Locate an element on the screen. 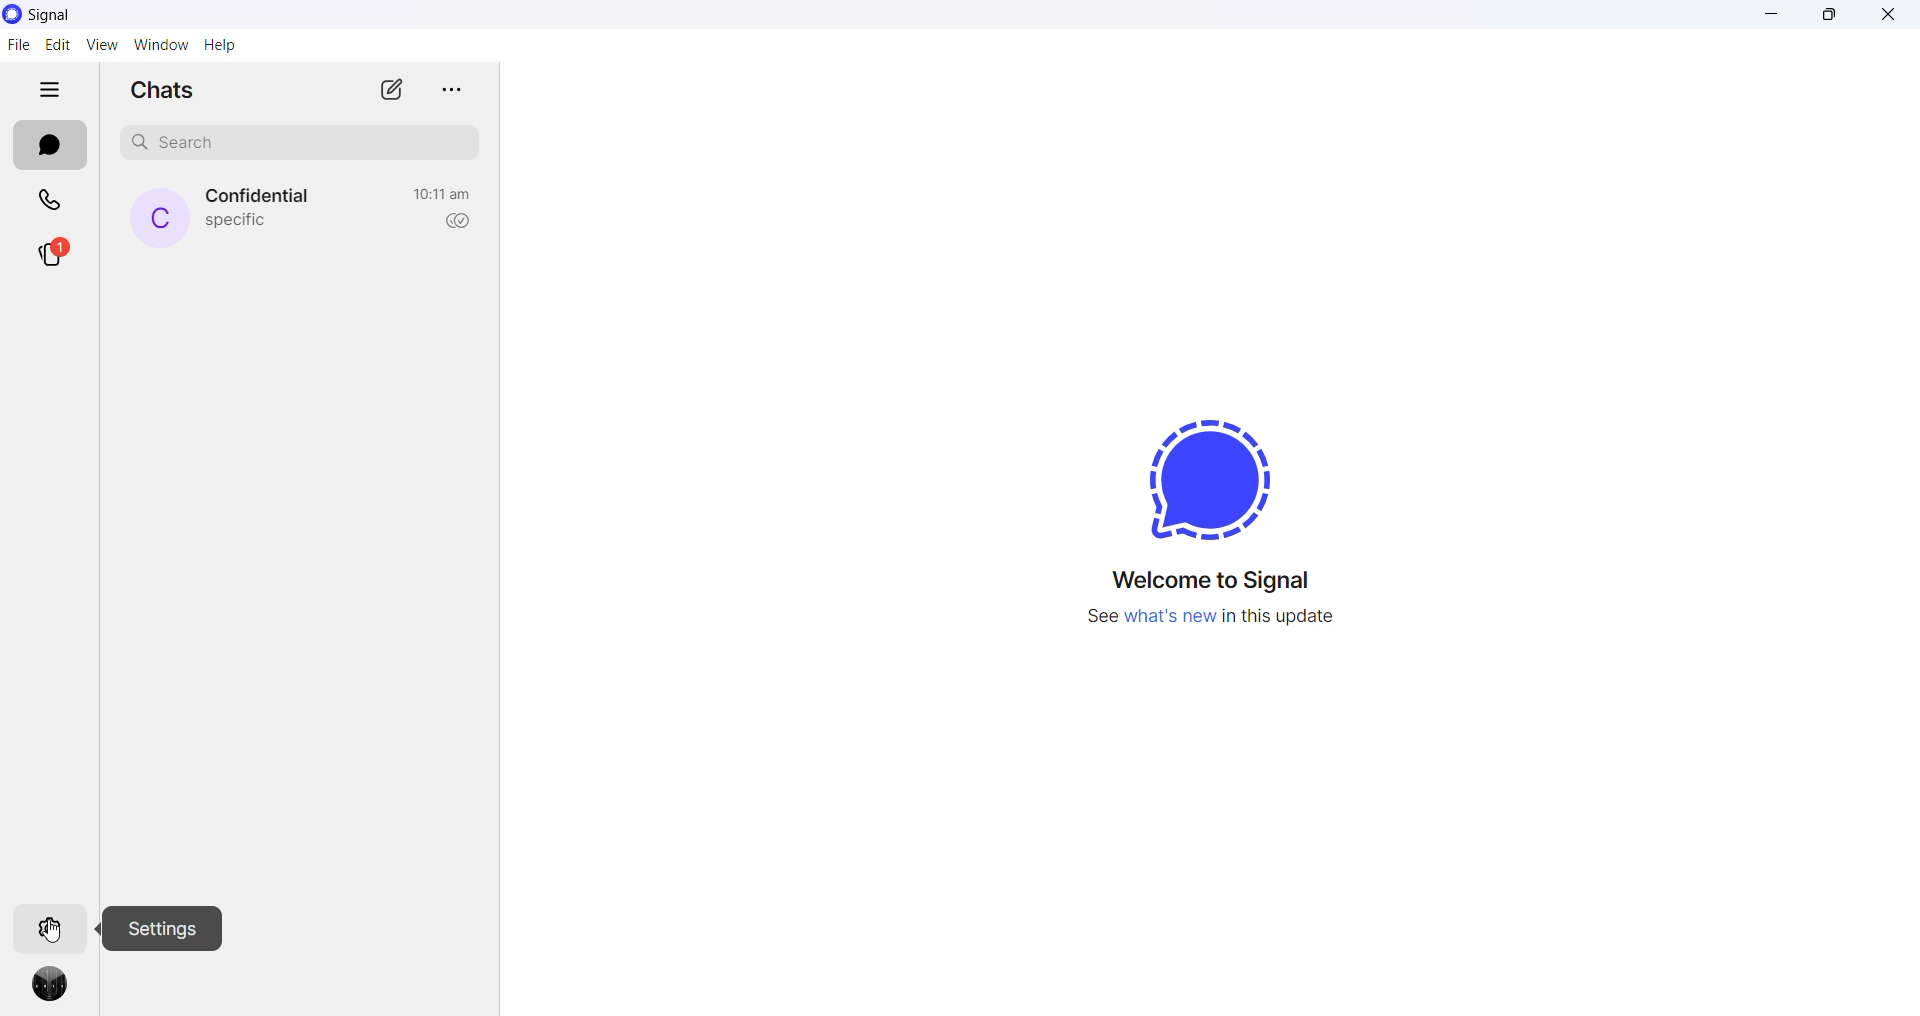 The image size is (1920, 1016). update info is located at coordinates (1210, 617).